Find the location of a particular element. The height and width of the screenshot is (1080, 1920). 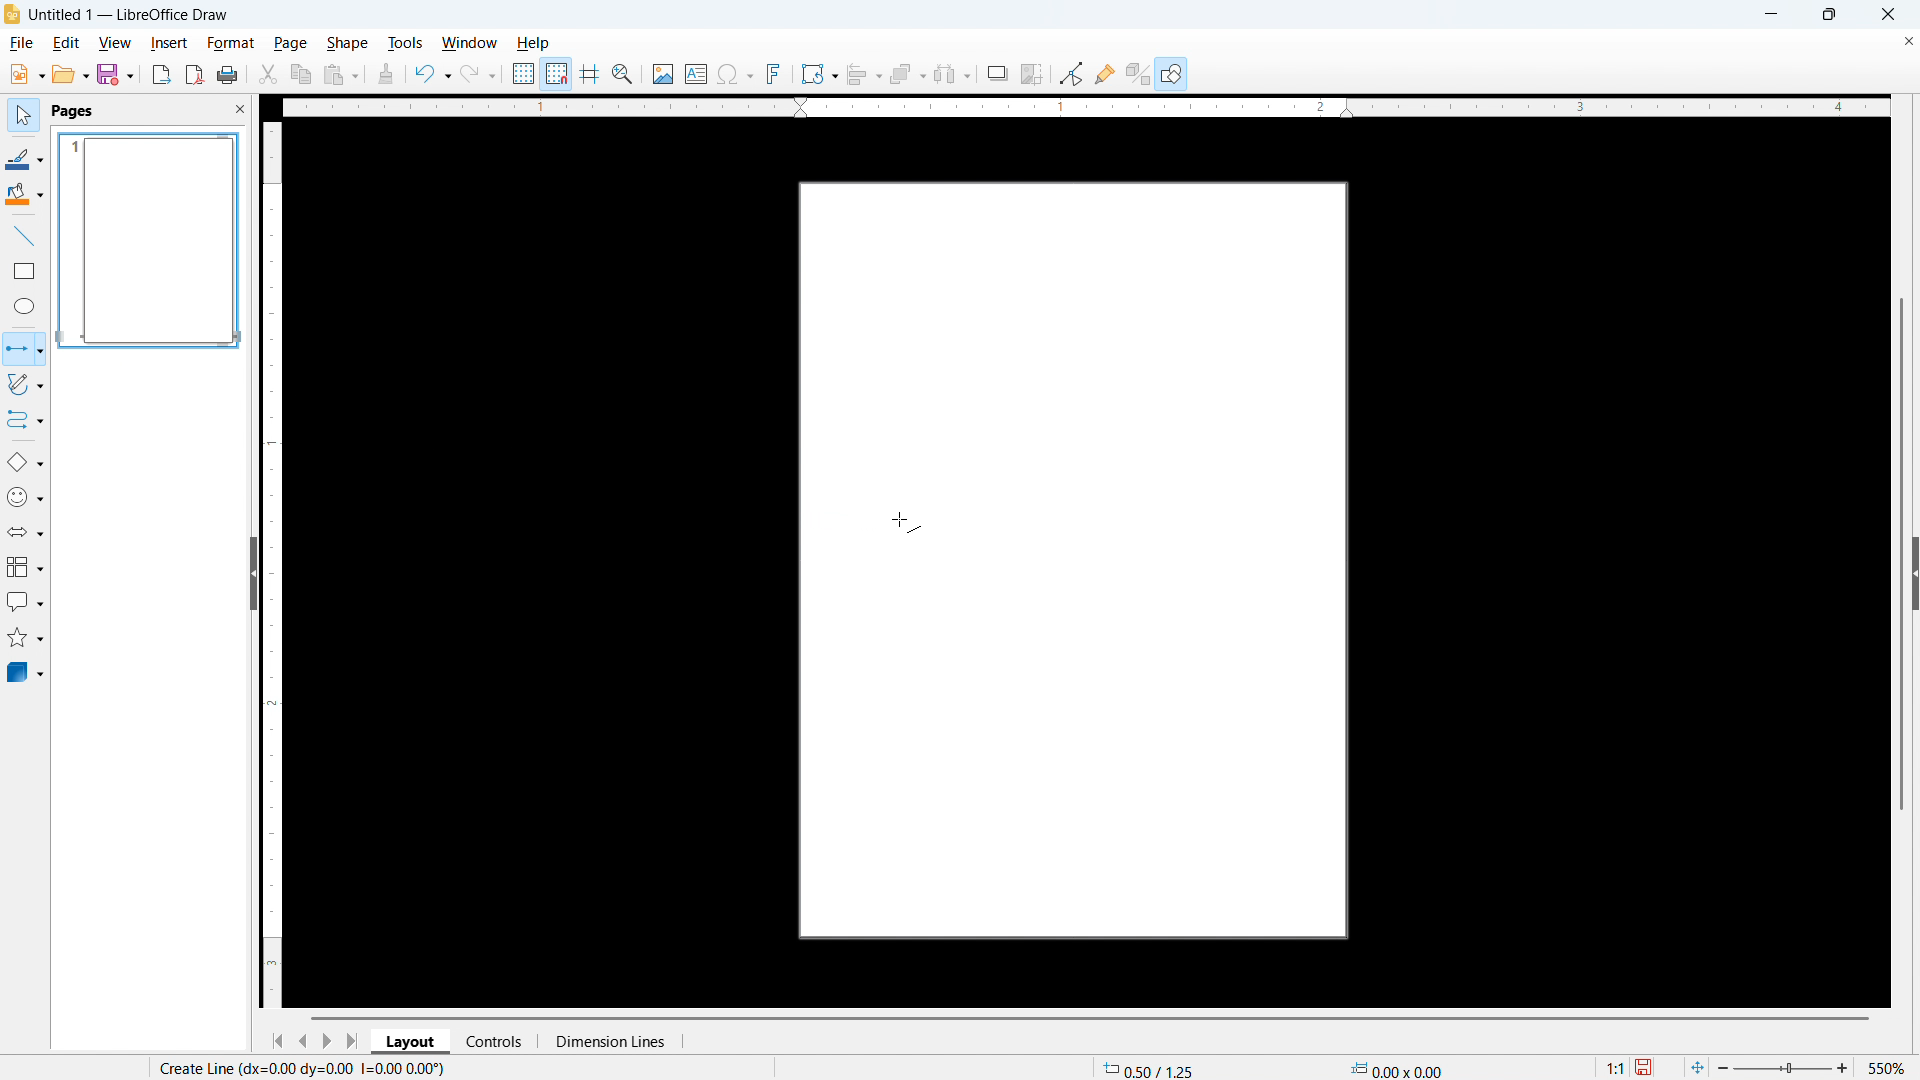

Redo  is located at coordinates (478, 75).